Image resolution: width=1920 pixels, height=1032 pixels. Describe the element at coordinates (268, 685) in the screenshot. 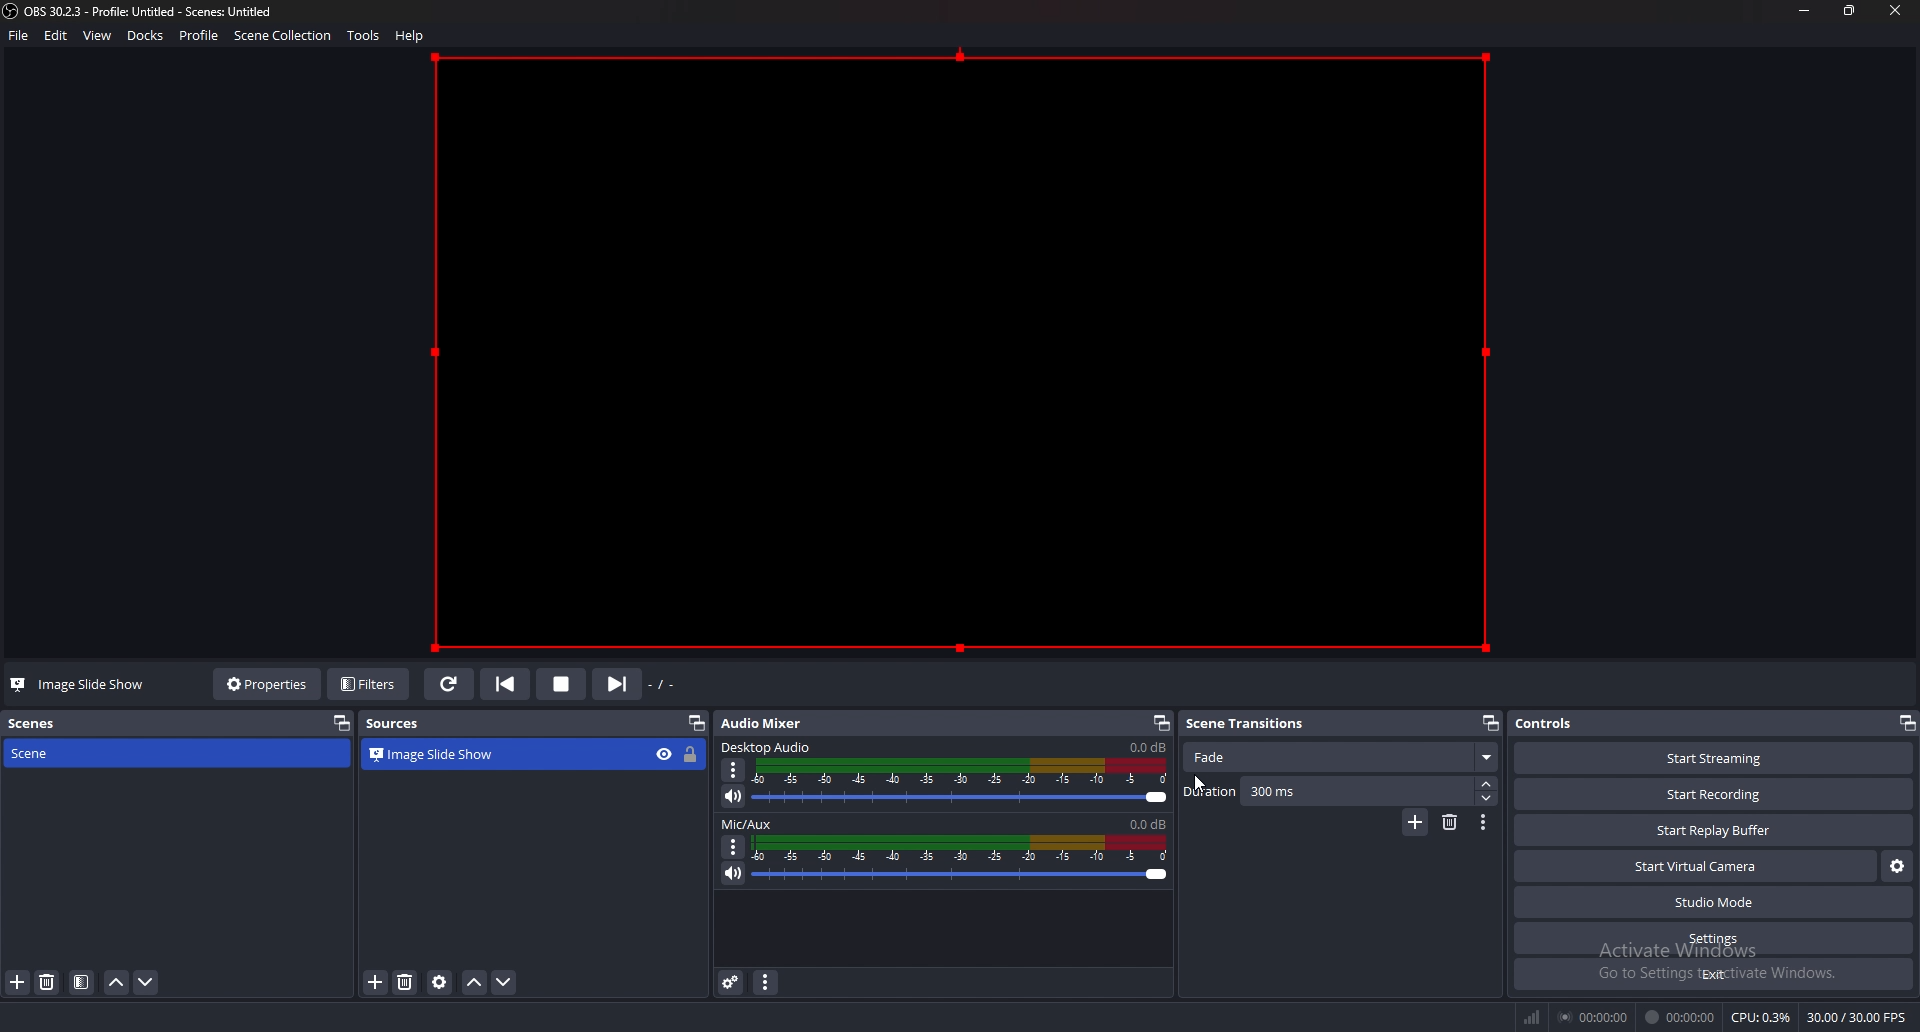

I see `properties` at that location.